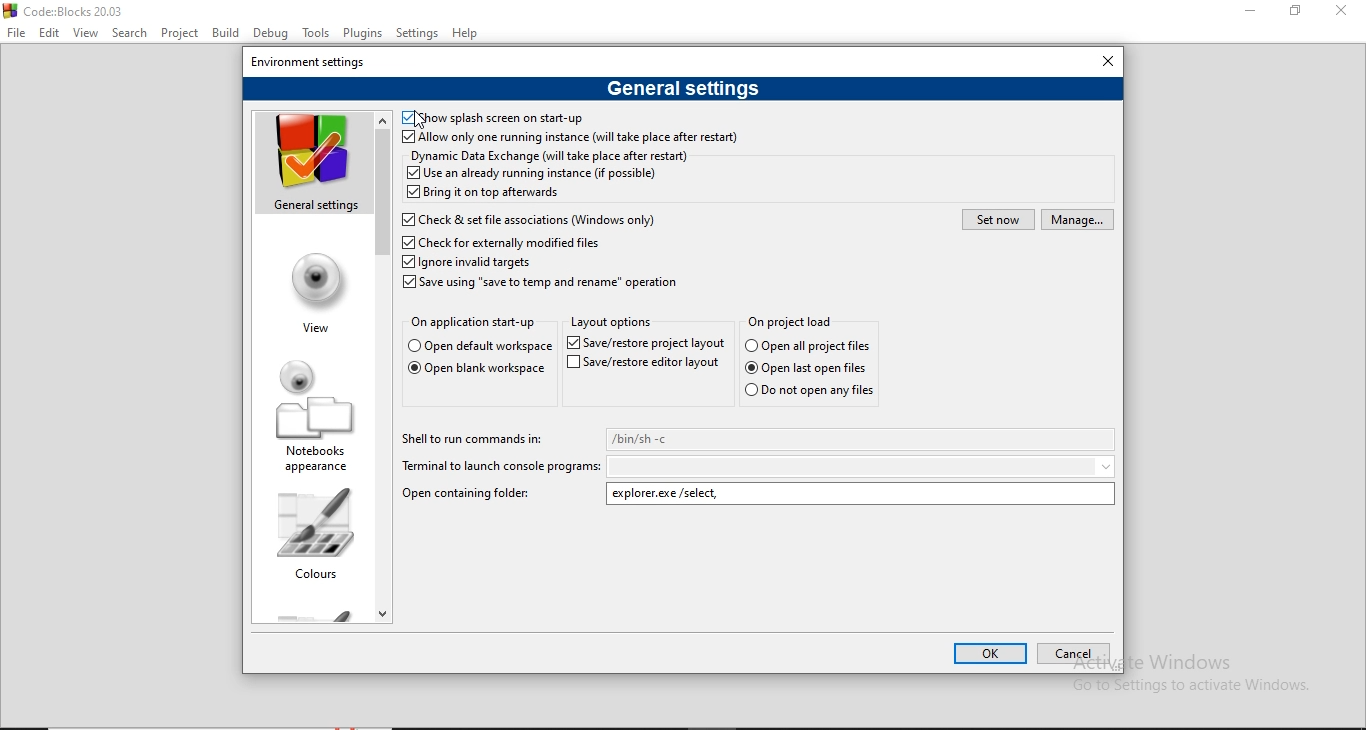 Image resolution: width=1366 pixels, height=730 pixels. What do you see at coordinates (180, 30) in the screenshot?
I see `Project ` at bounding box center [180, 30].